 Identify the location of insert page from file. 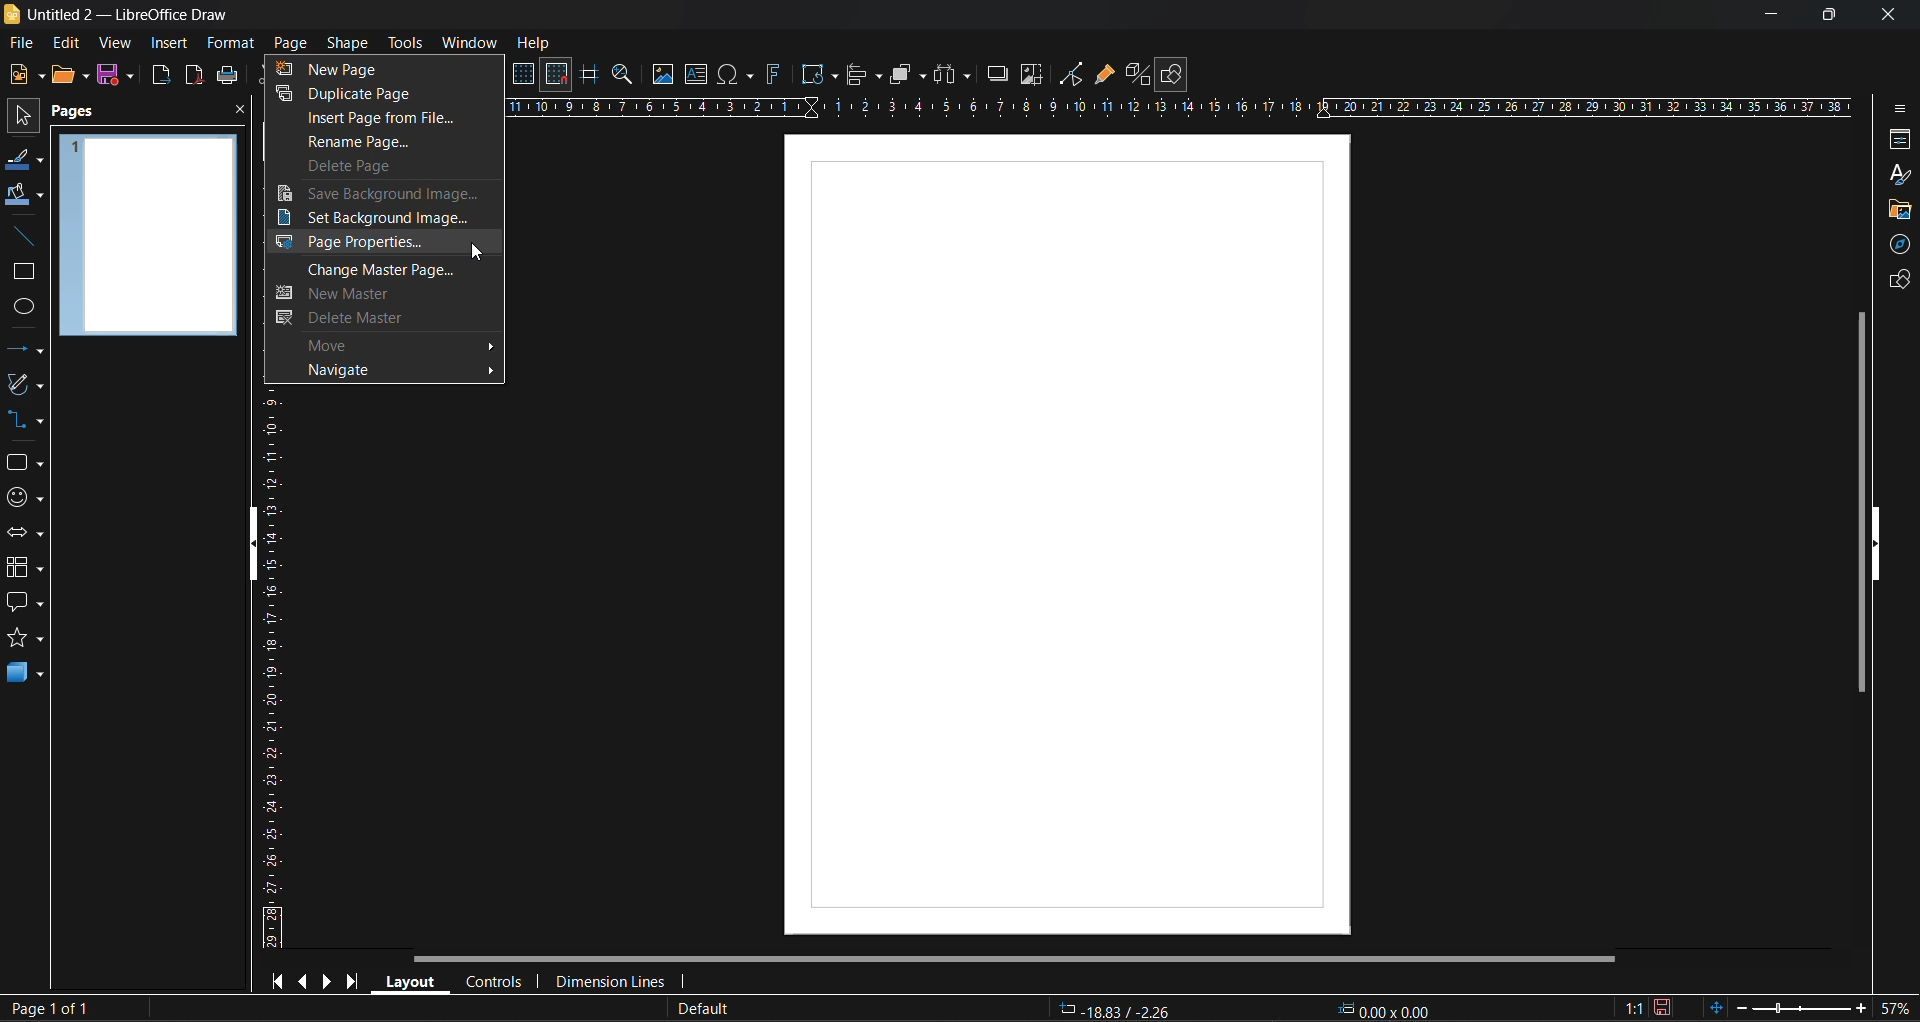
(382, 118).